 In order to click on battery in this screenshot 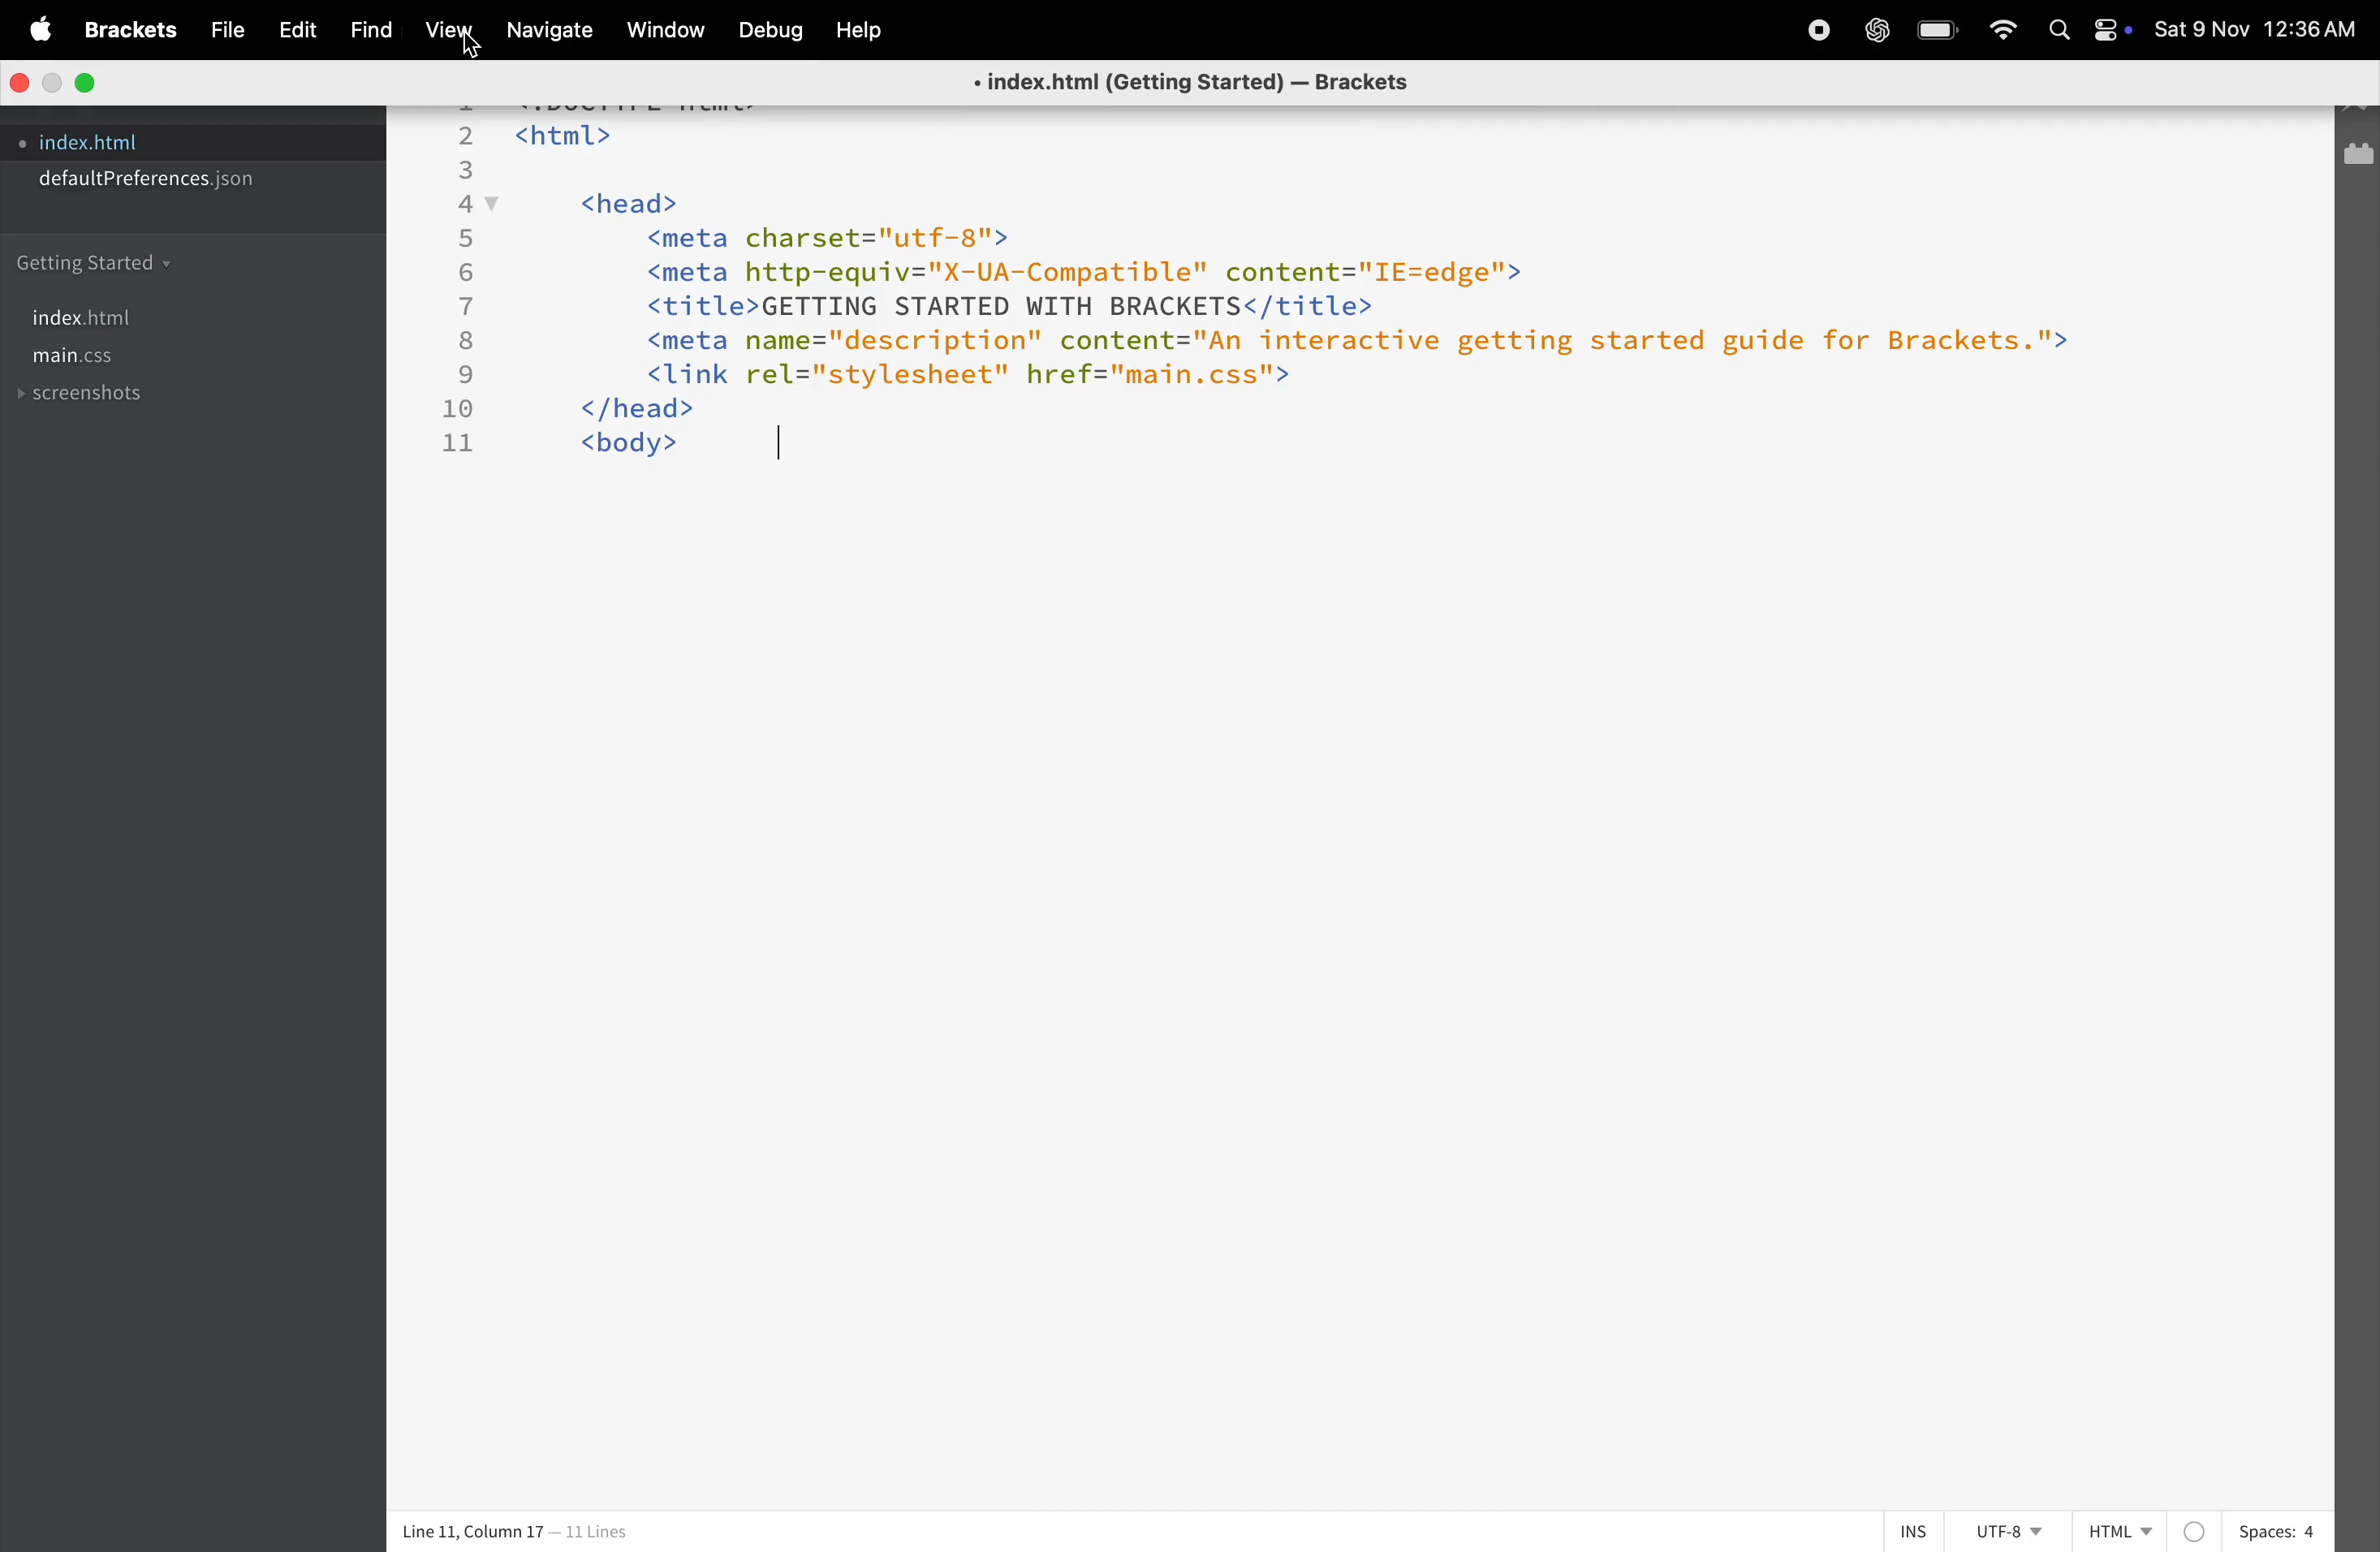, I will do `click(1940, 28)`.